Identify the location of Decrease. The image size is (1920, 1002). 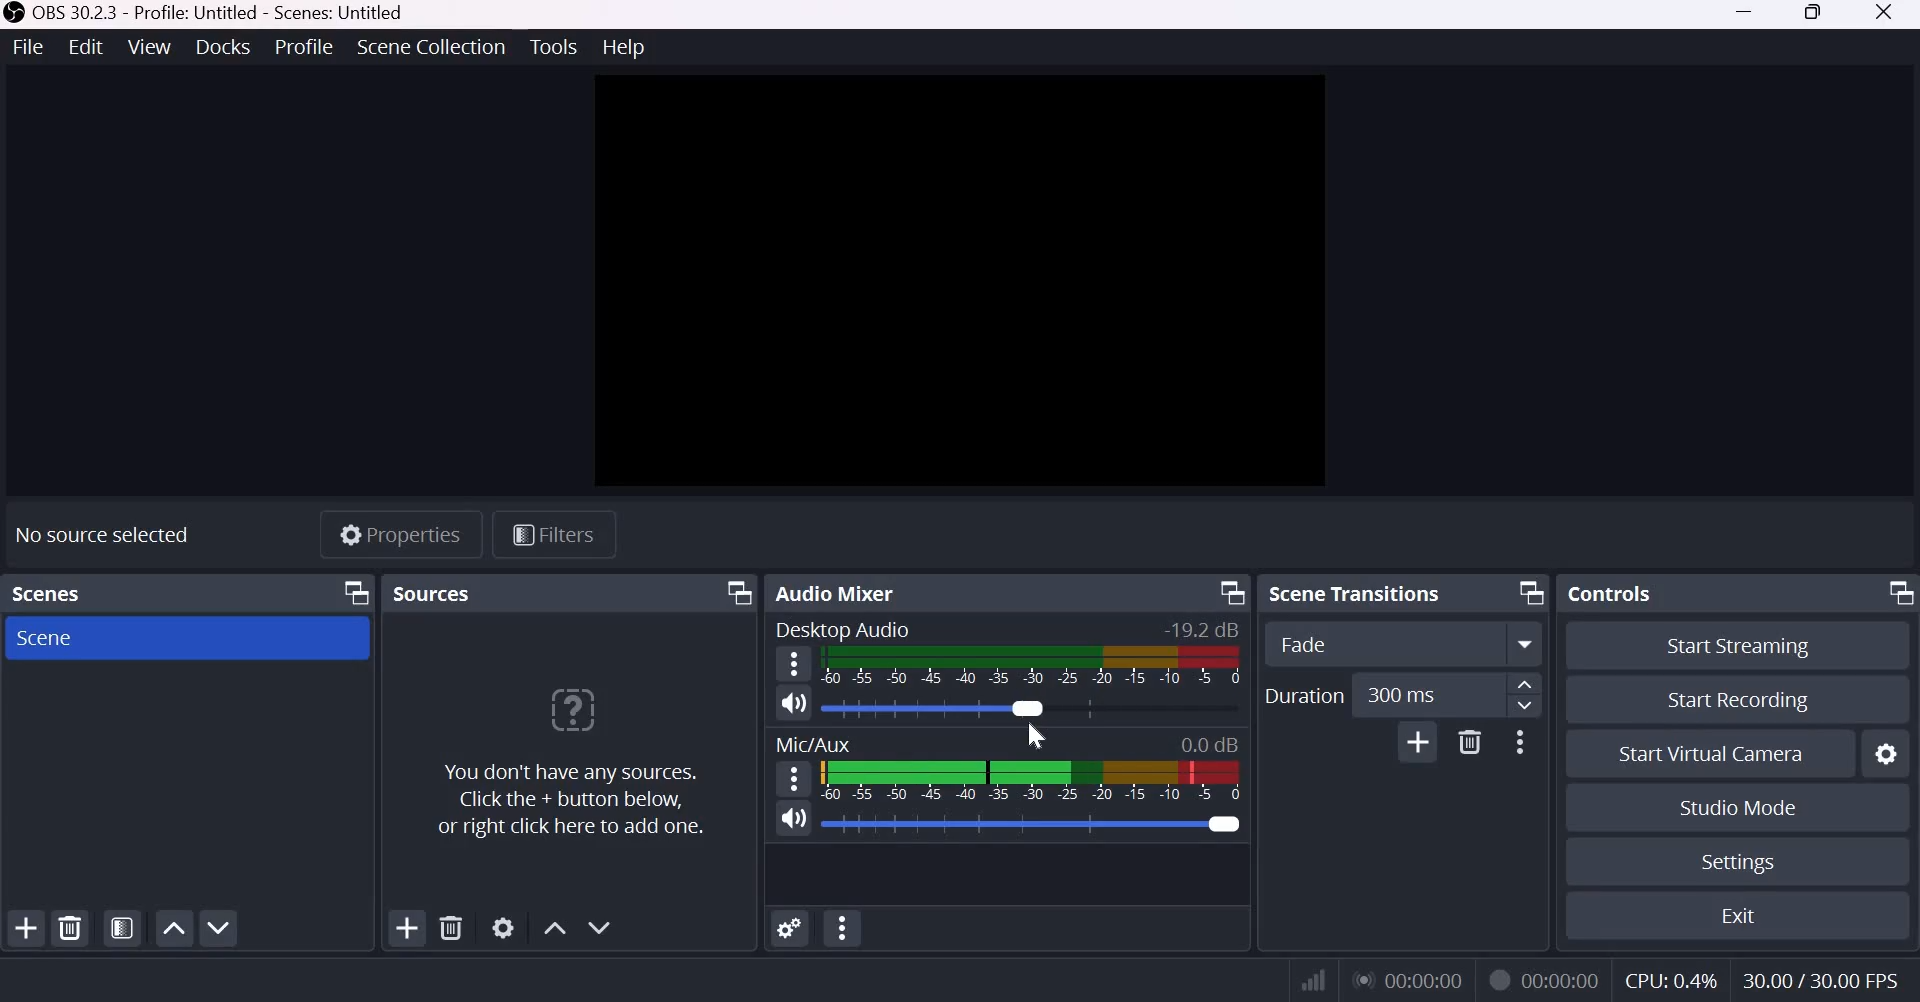
(1528, 709).